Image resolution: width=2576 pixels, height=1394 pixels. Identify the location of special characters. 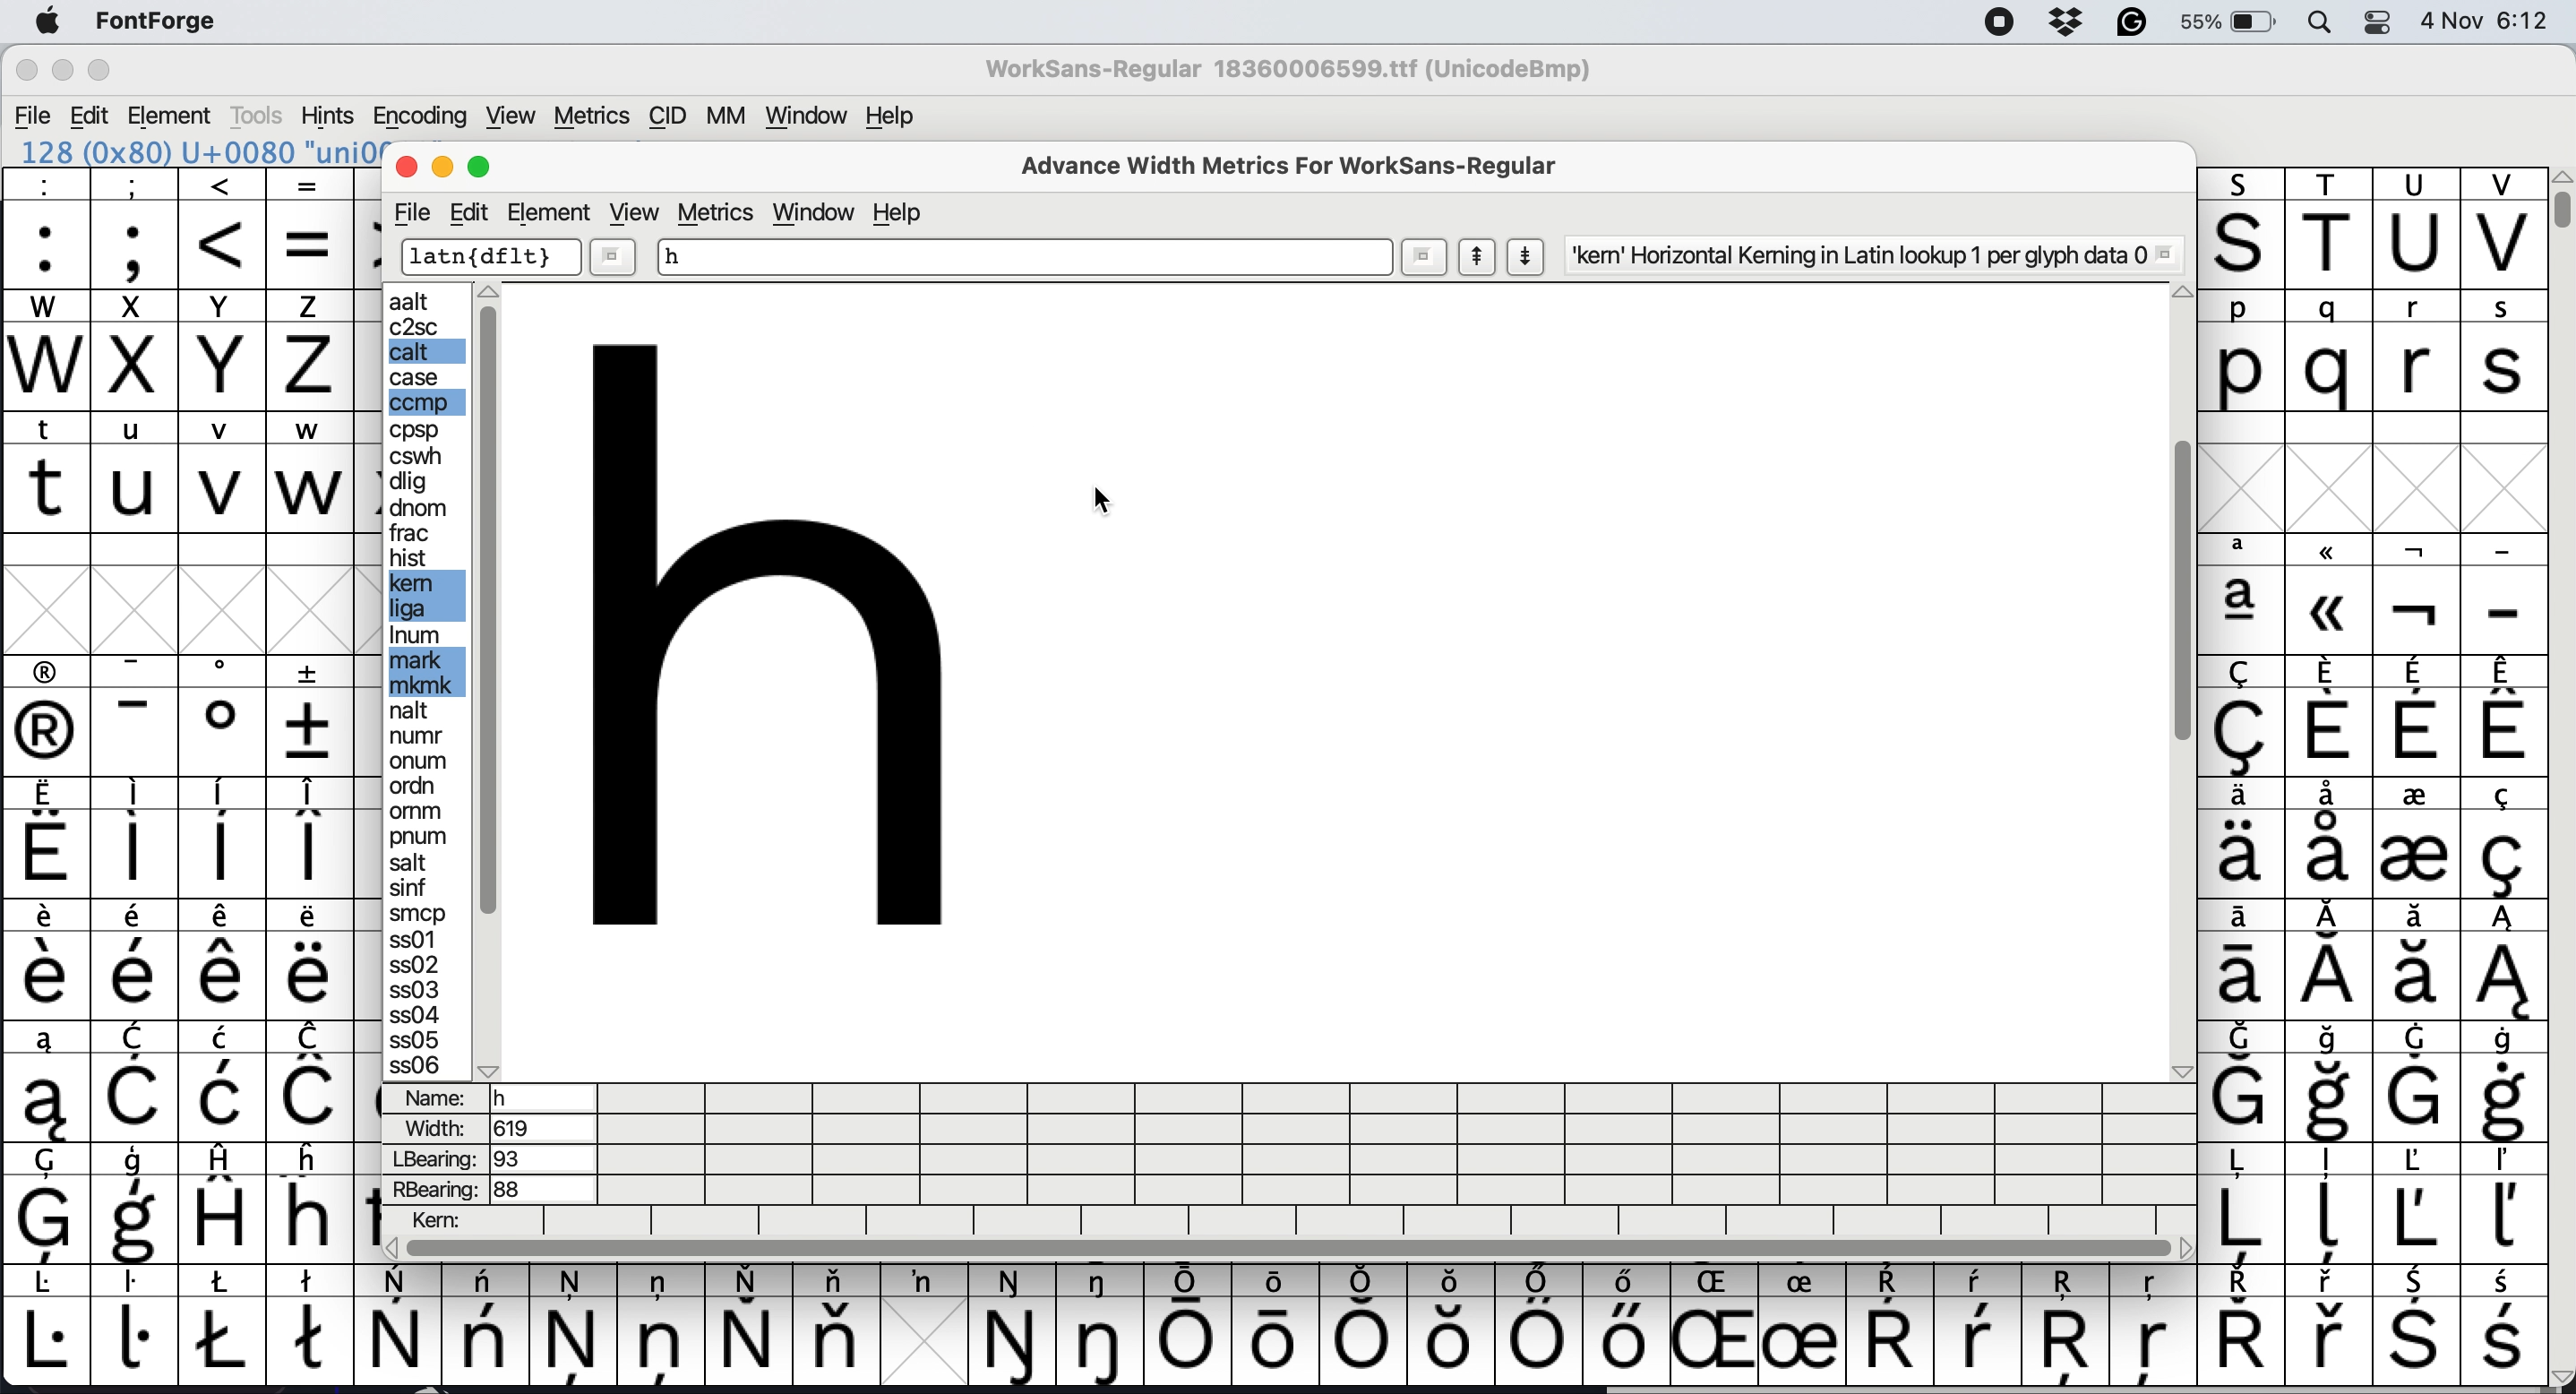
(2374, 1218).